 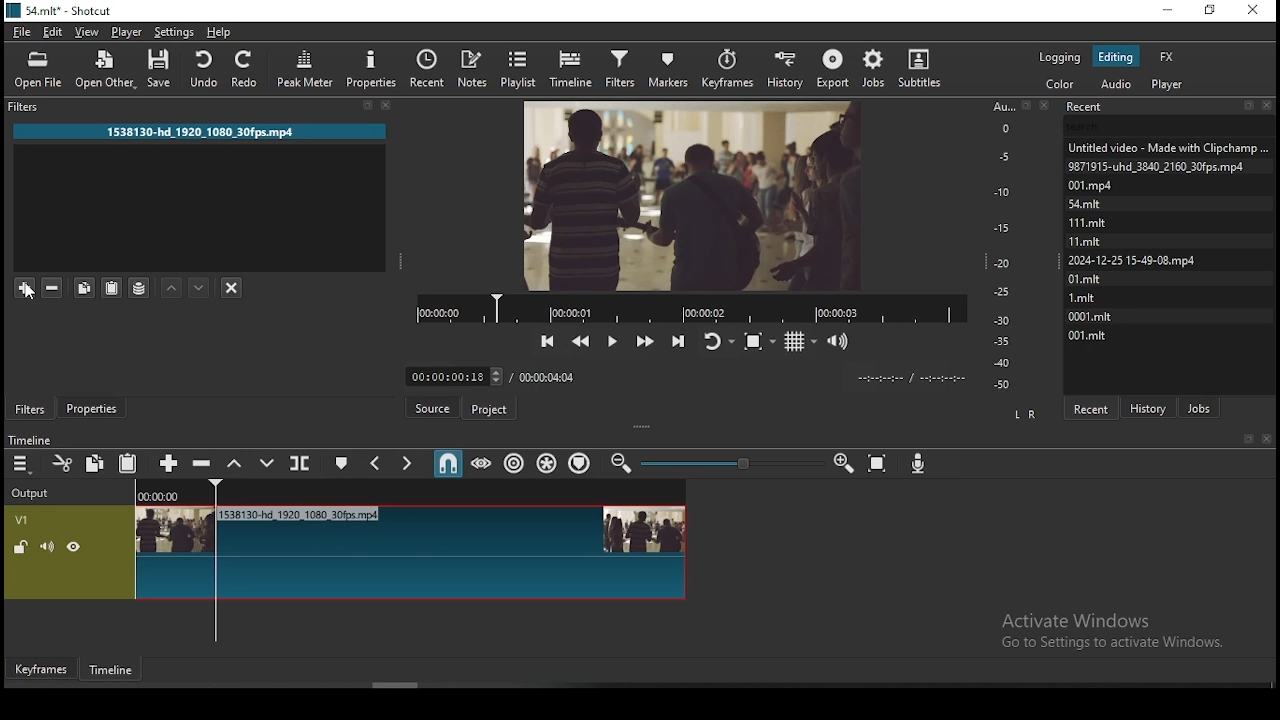 What do you see at coordinates (1162, 167) in the screenshot?
I see `9871915-uhd_3840_2160_30fps.mp4` at bounding box center [1162, 167].